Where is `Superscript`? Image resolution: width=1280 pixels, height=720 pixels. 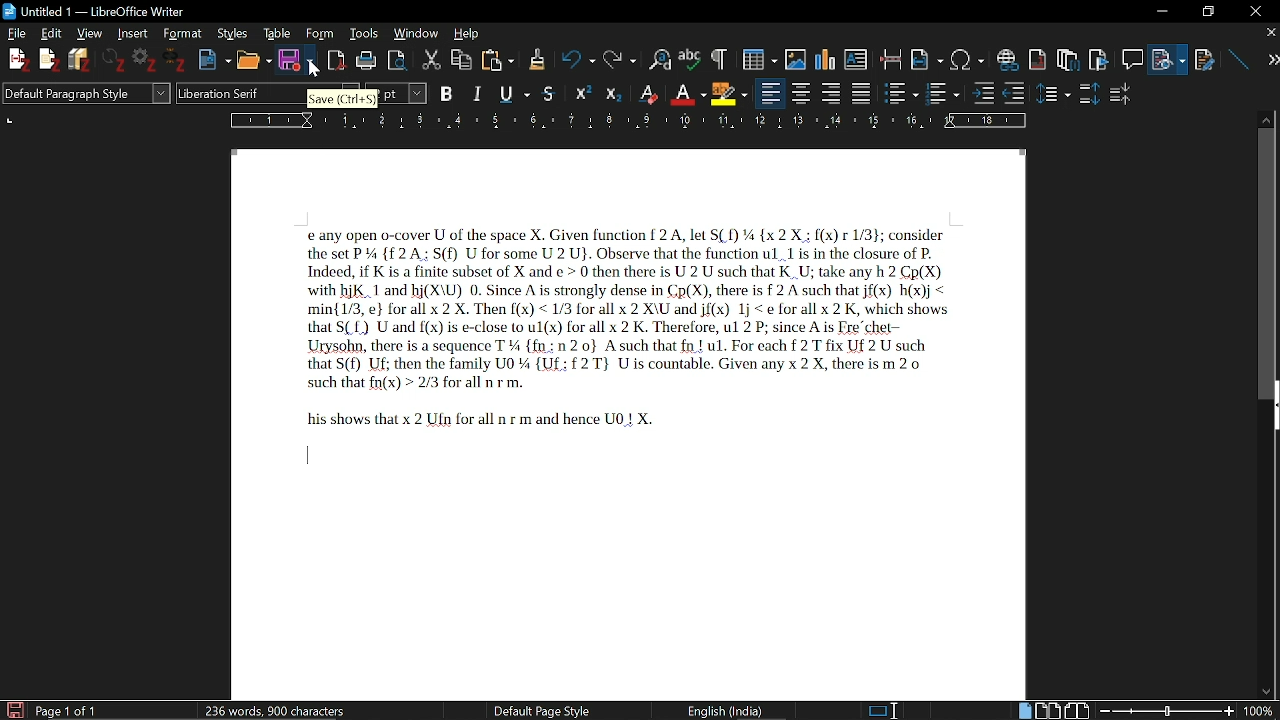
Superscript is located at coordinates (647, 93).